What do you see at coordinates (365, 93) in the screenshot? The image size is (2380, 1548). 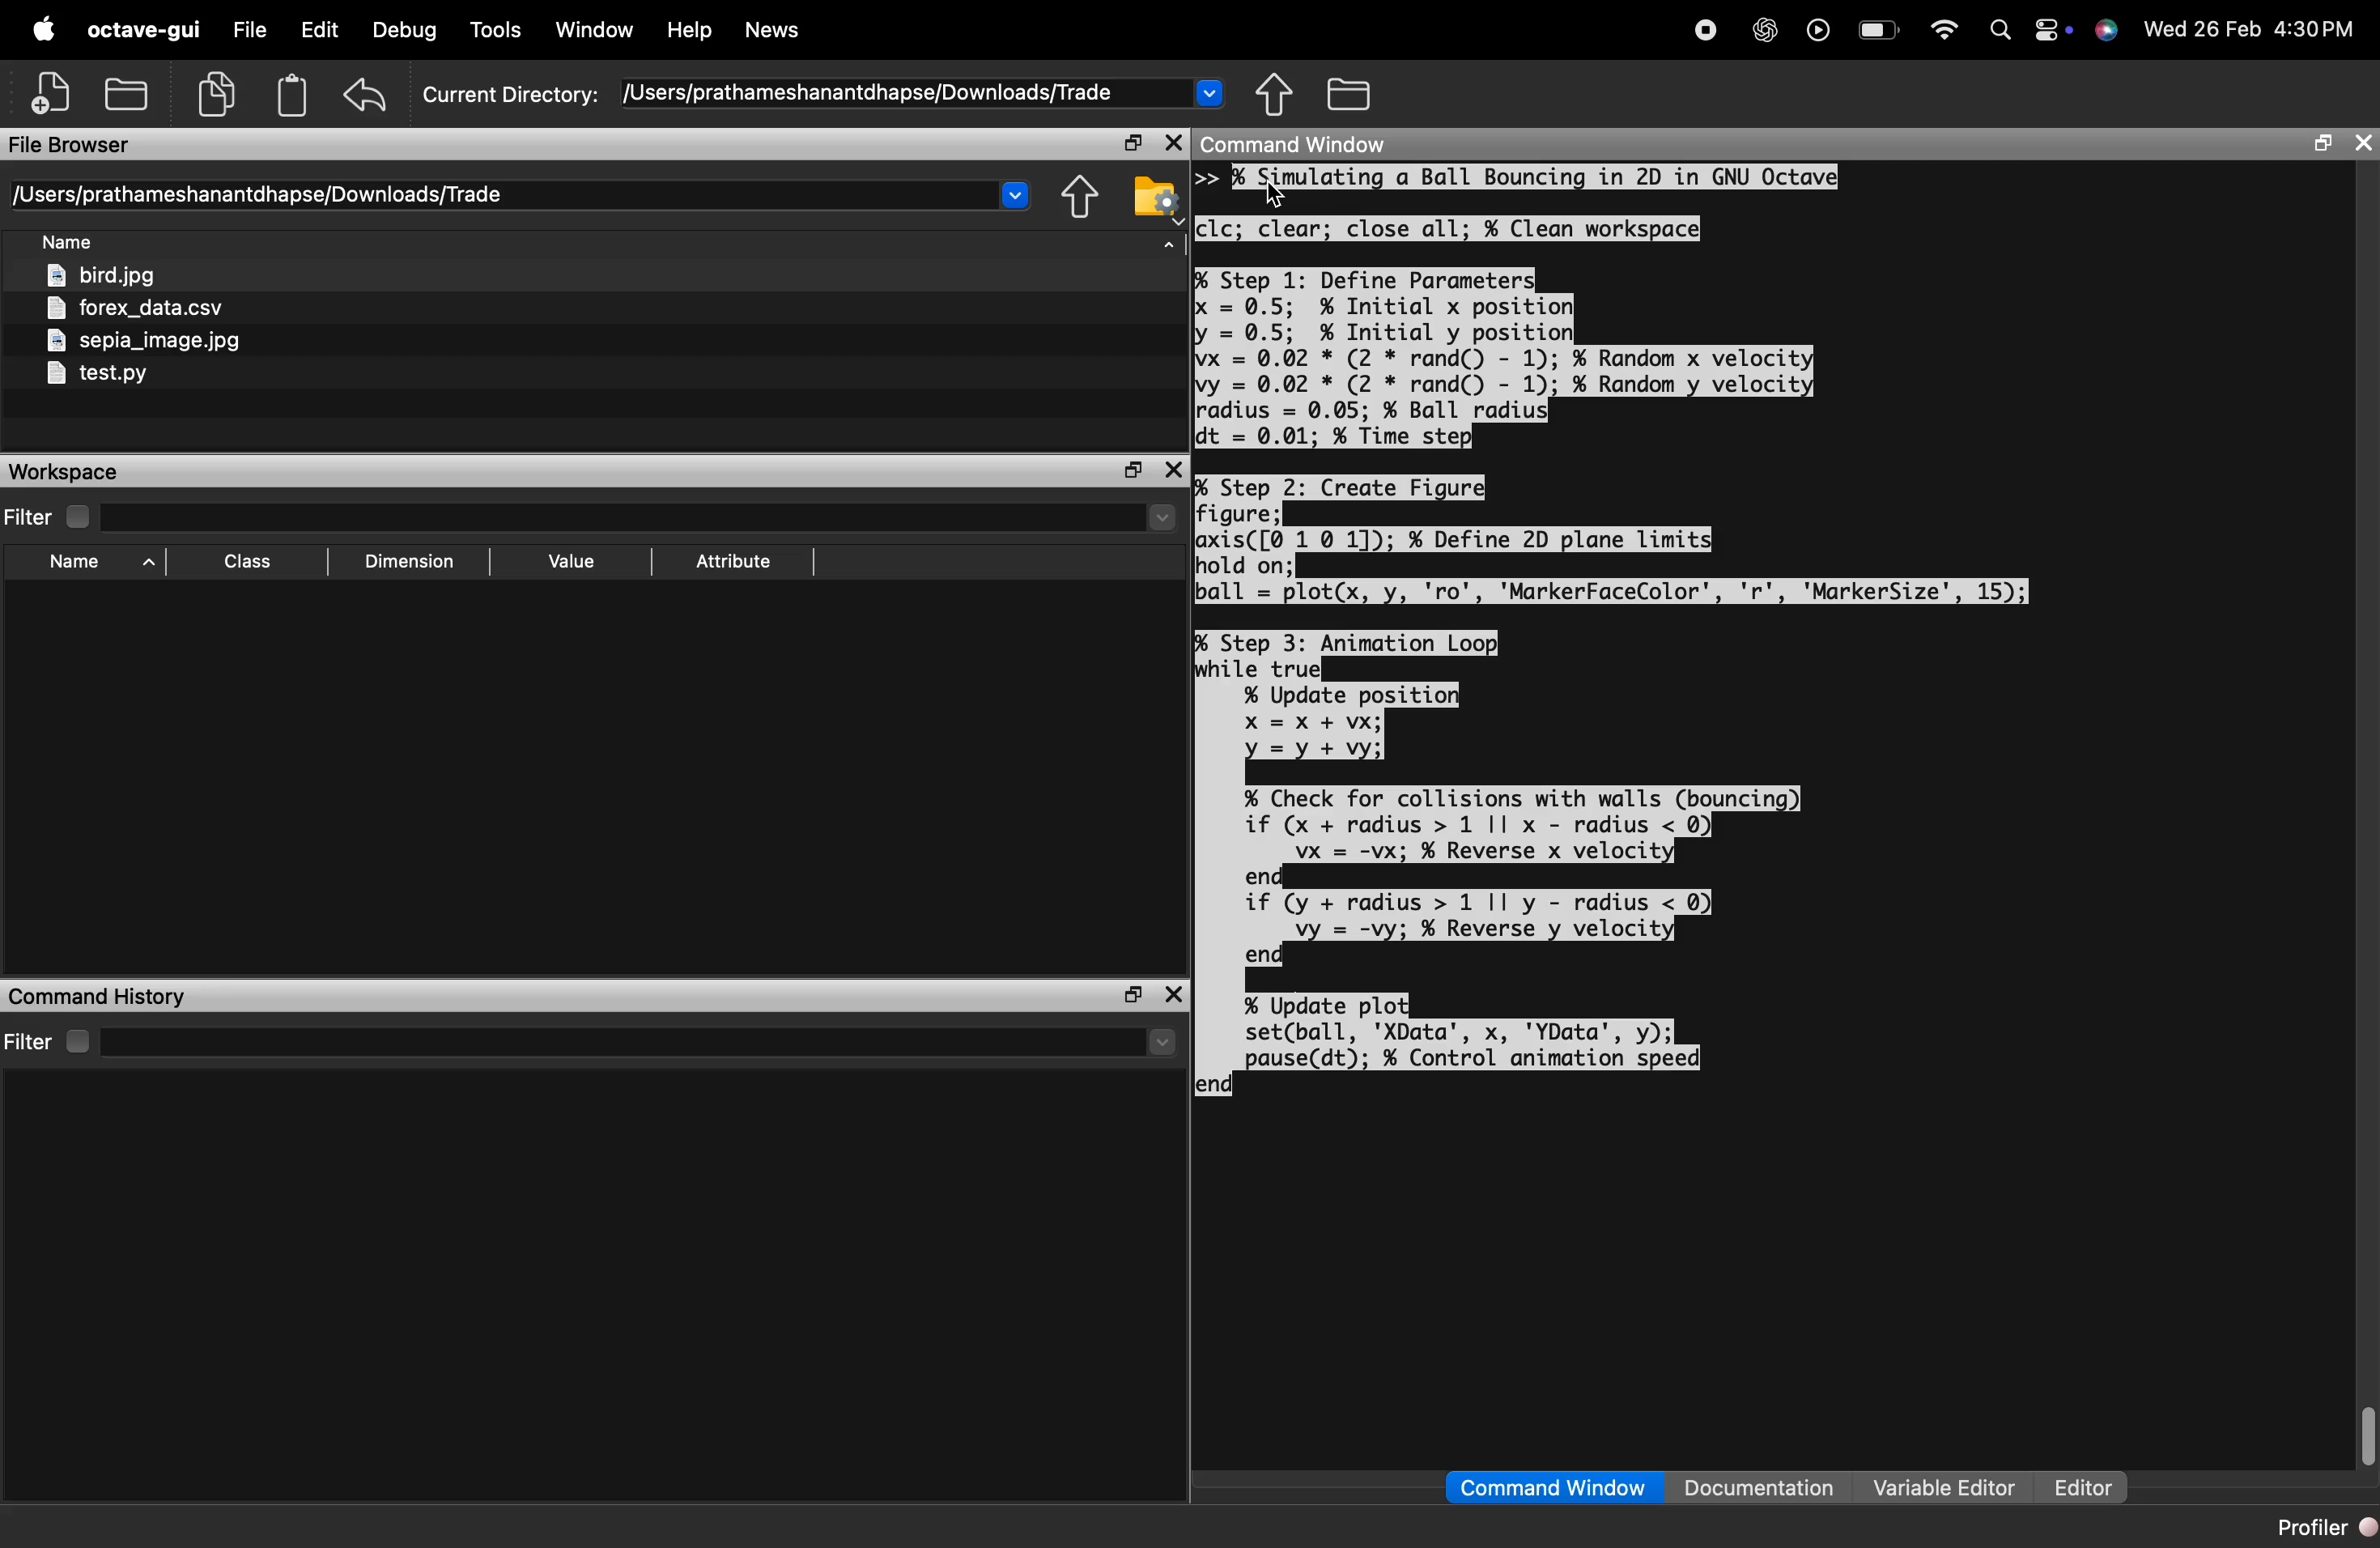 I see `undo` at bounding box center [365, 93].